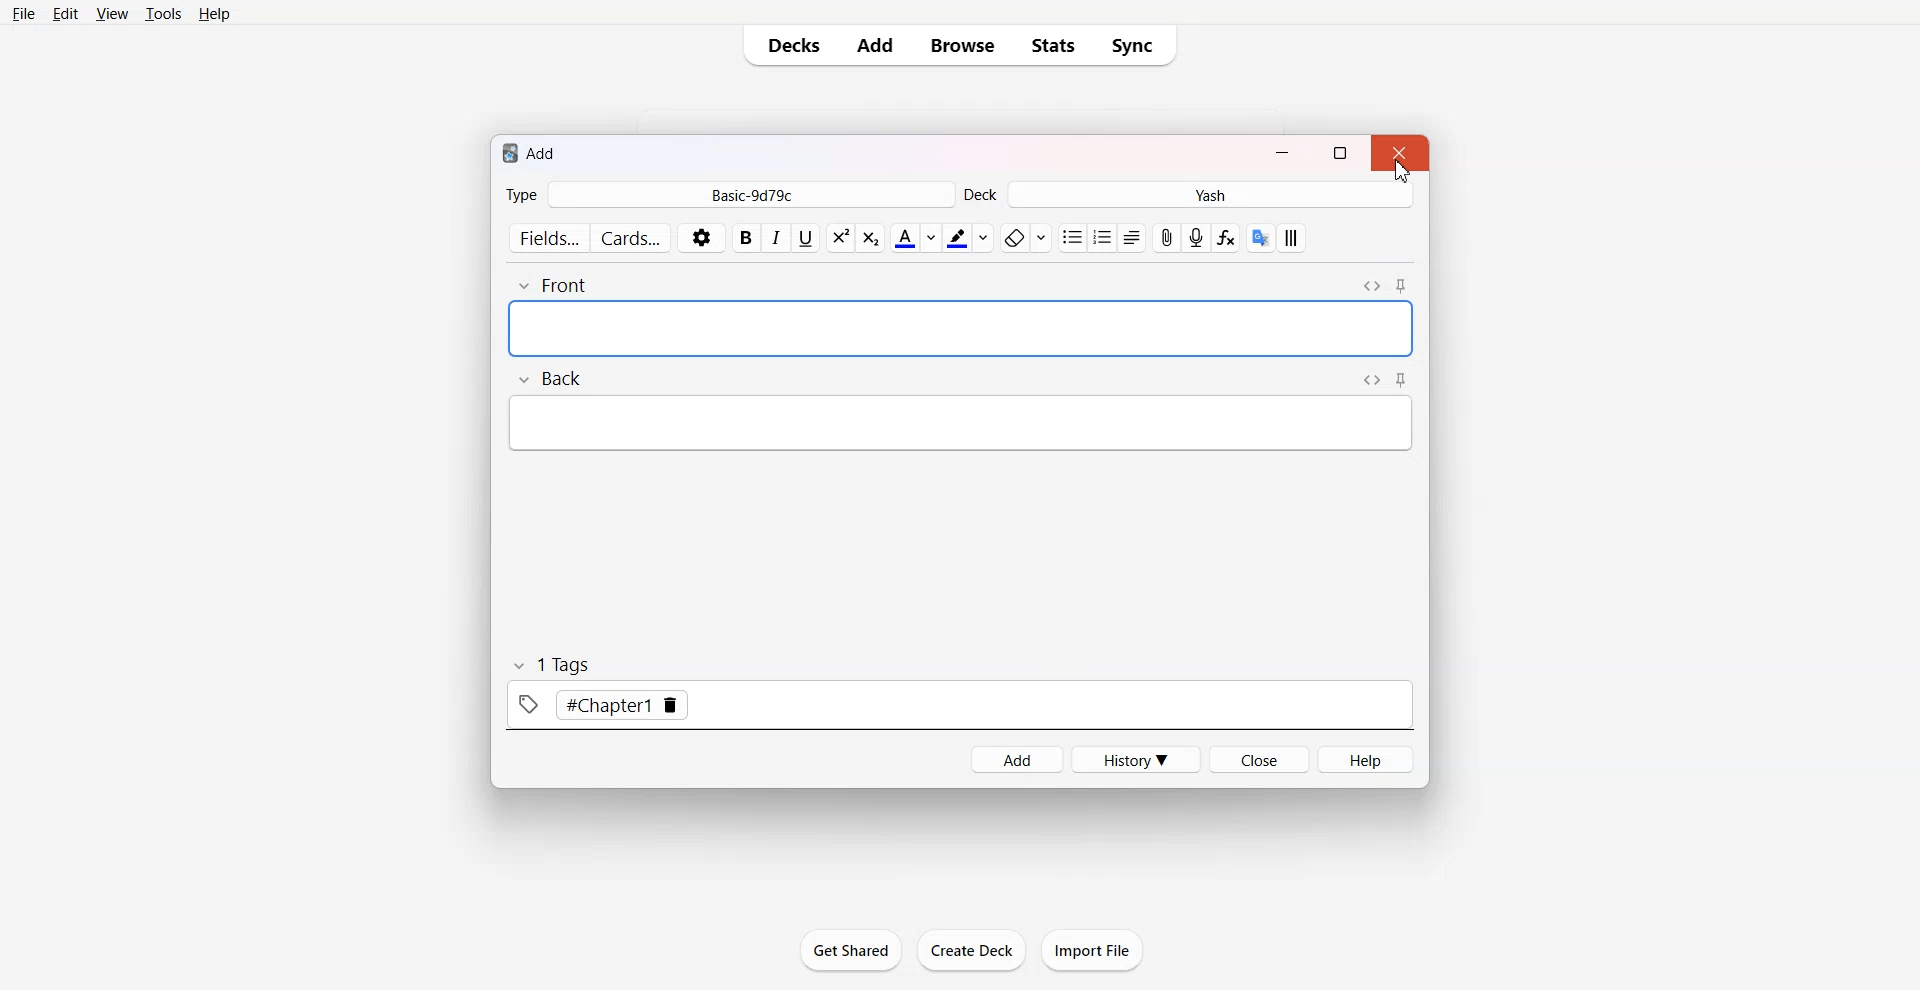 The image size is (1920, 990). Describe the element at coordinates (581, 704) in the screenshot. I see `Tag - #Chapter1` at that location.